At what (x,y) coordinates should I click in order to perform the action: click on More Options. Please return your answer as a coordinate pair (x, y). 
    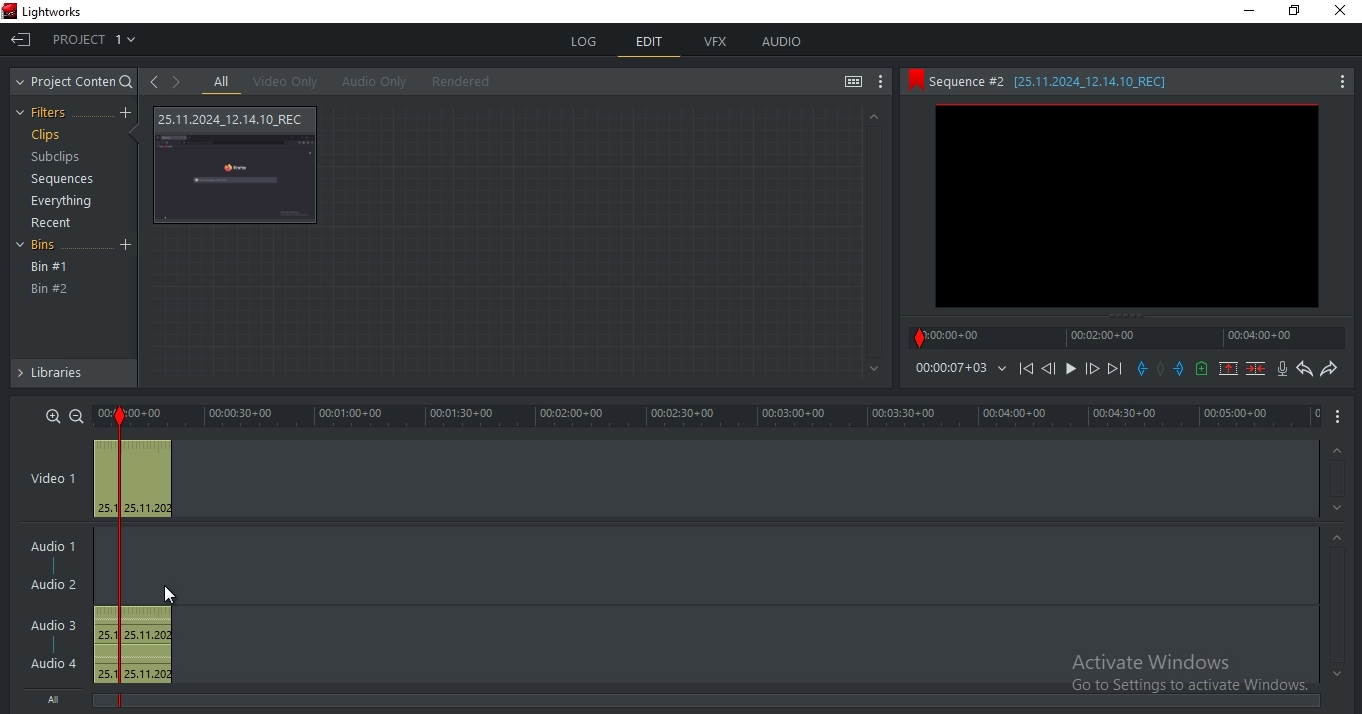
    Looking at the image, I should click on (1342, 417).